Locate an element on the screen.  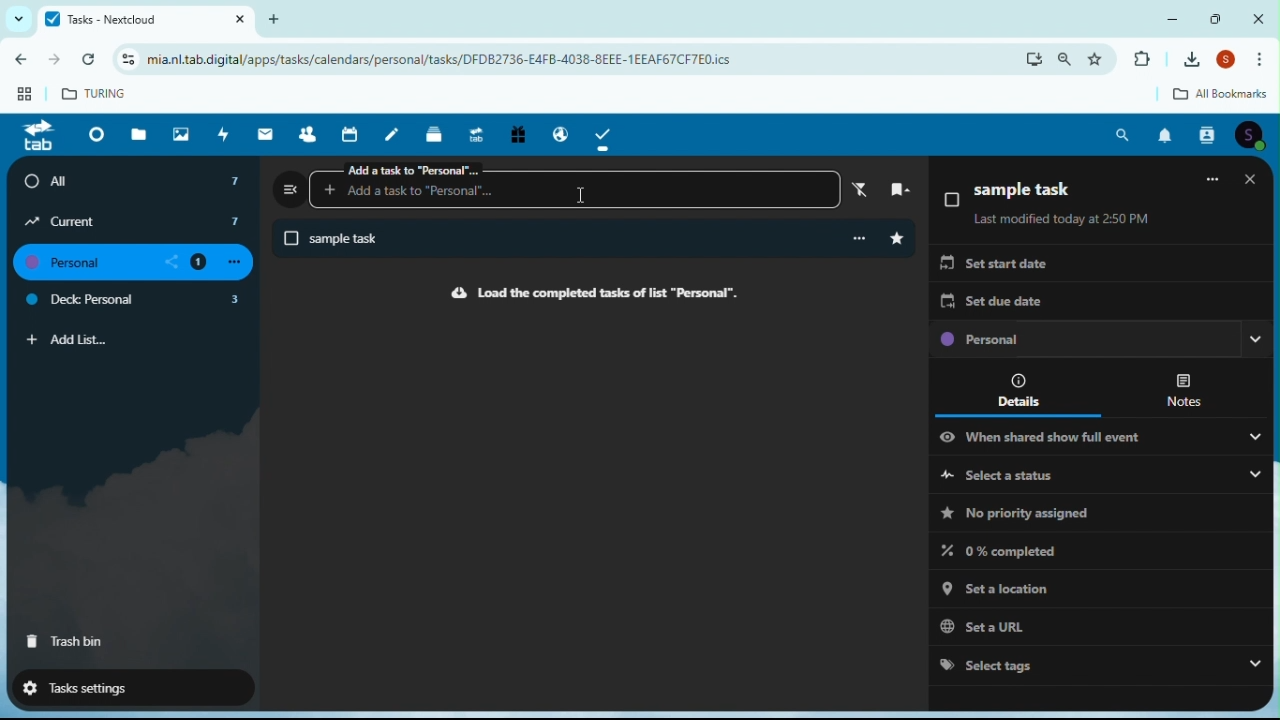
turing is located at coordinates (96, 92).